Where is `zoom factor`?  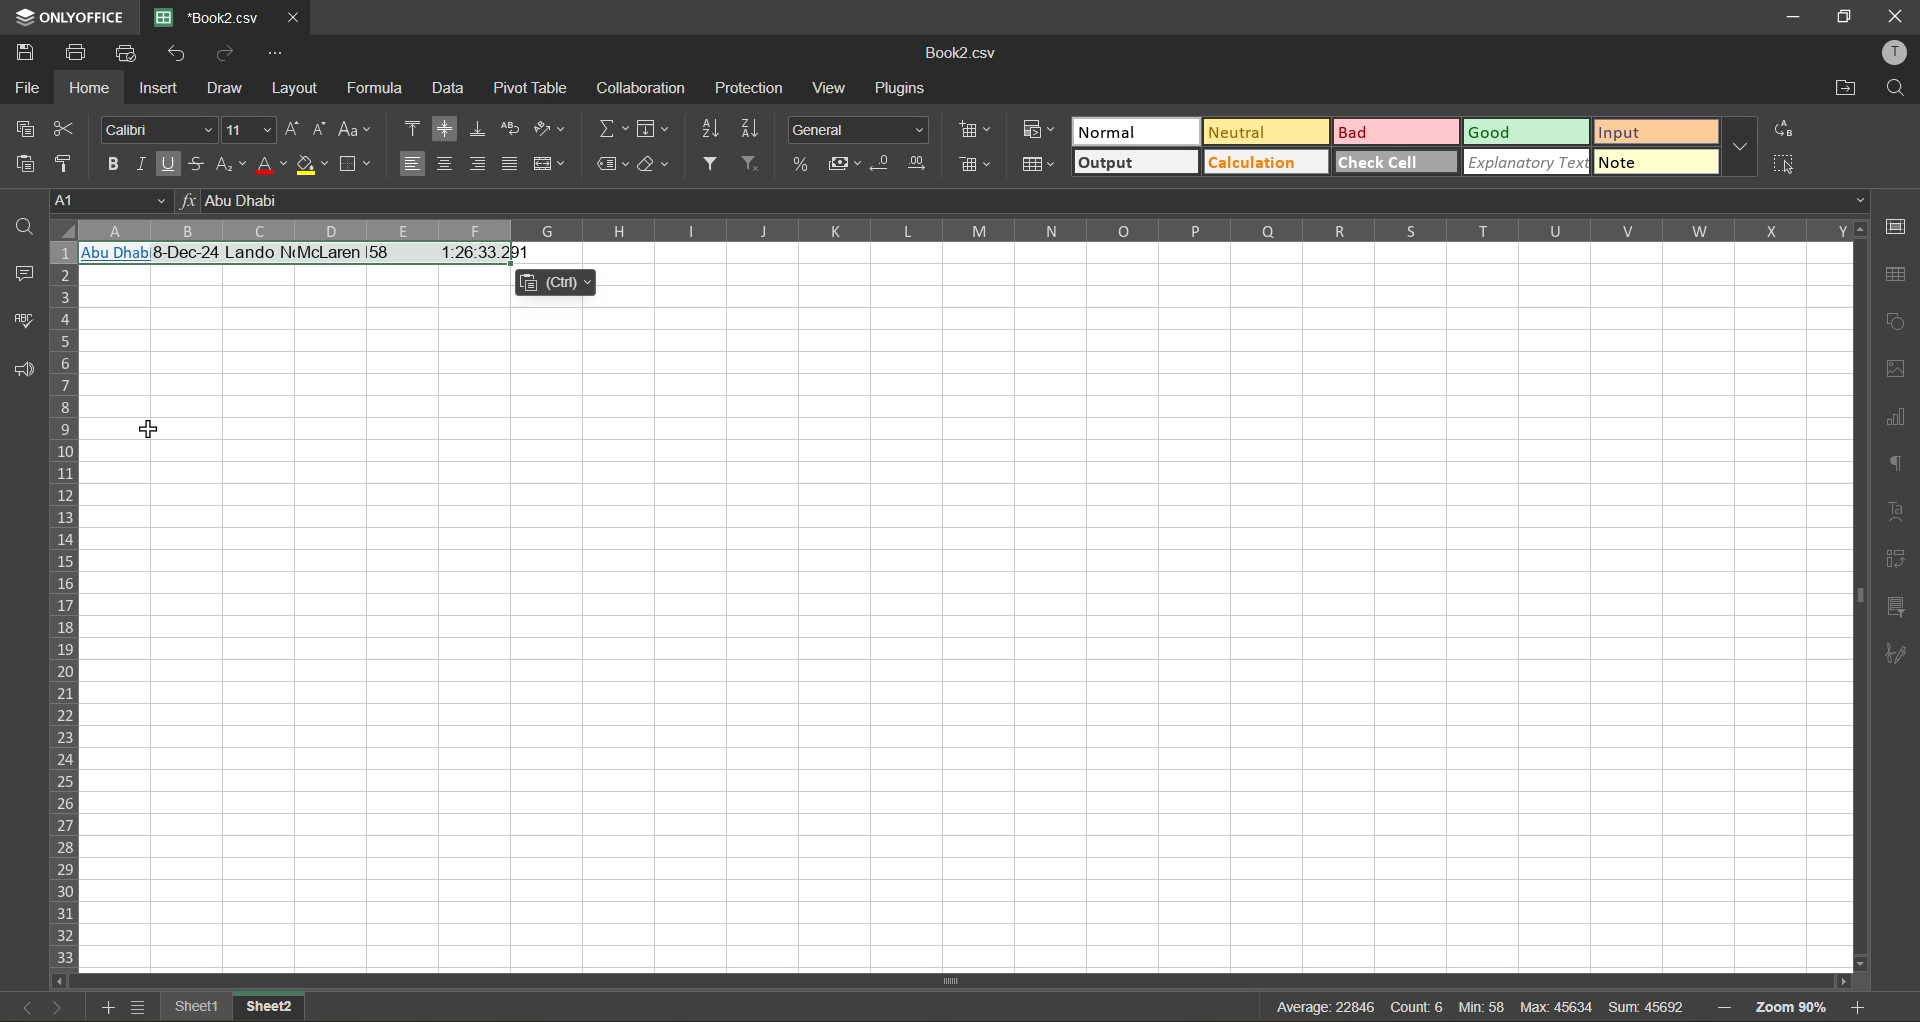
zoom factor is located at coordinates (1798, 1007).